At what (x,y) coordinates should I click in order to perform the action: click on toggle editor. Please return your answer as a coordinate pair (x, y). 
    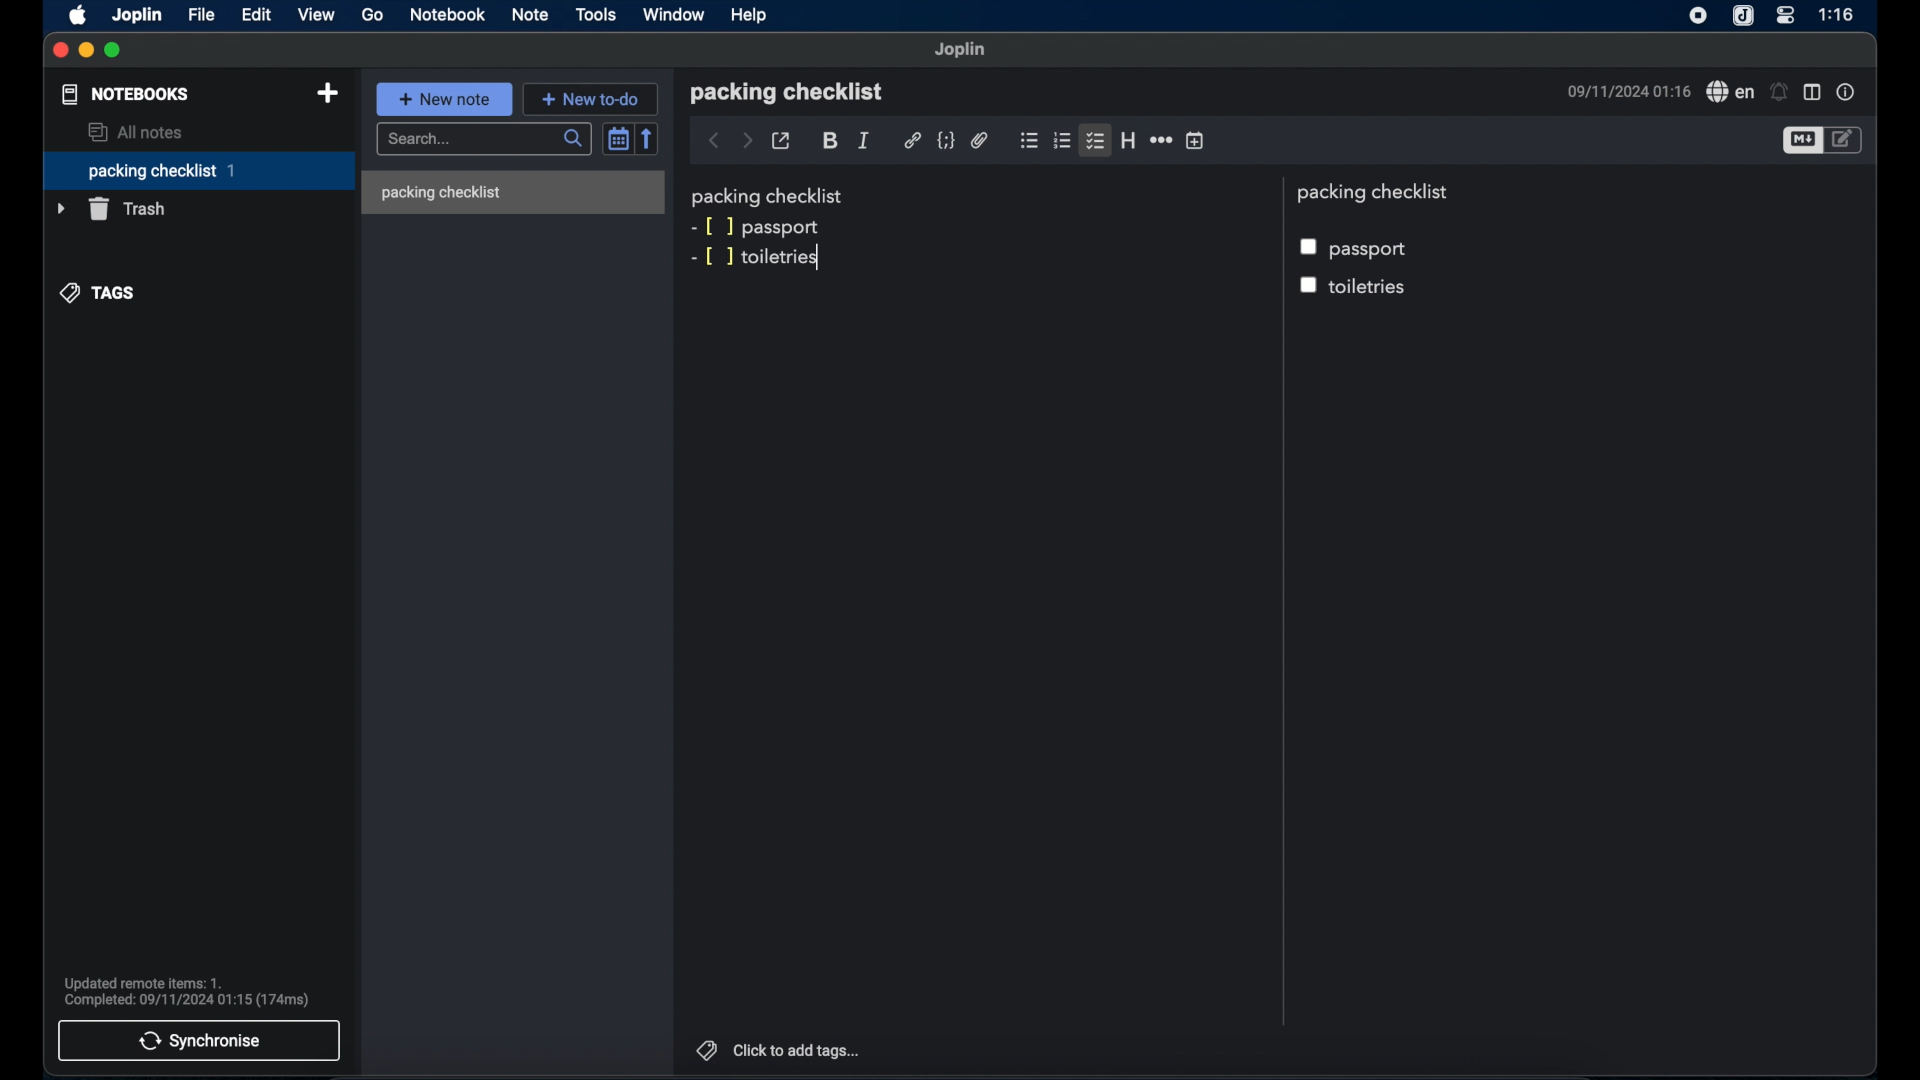
    Looking at the image, I should click on (1801, 141).